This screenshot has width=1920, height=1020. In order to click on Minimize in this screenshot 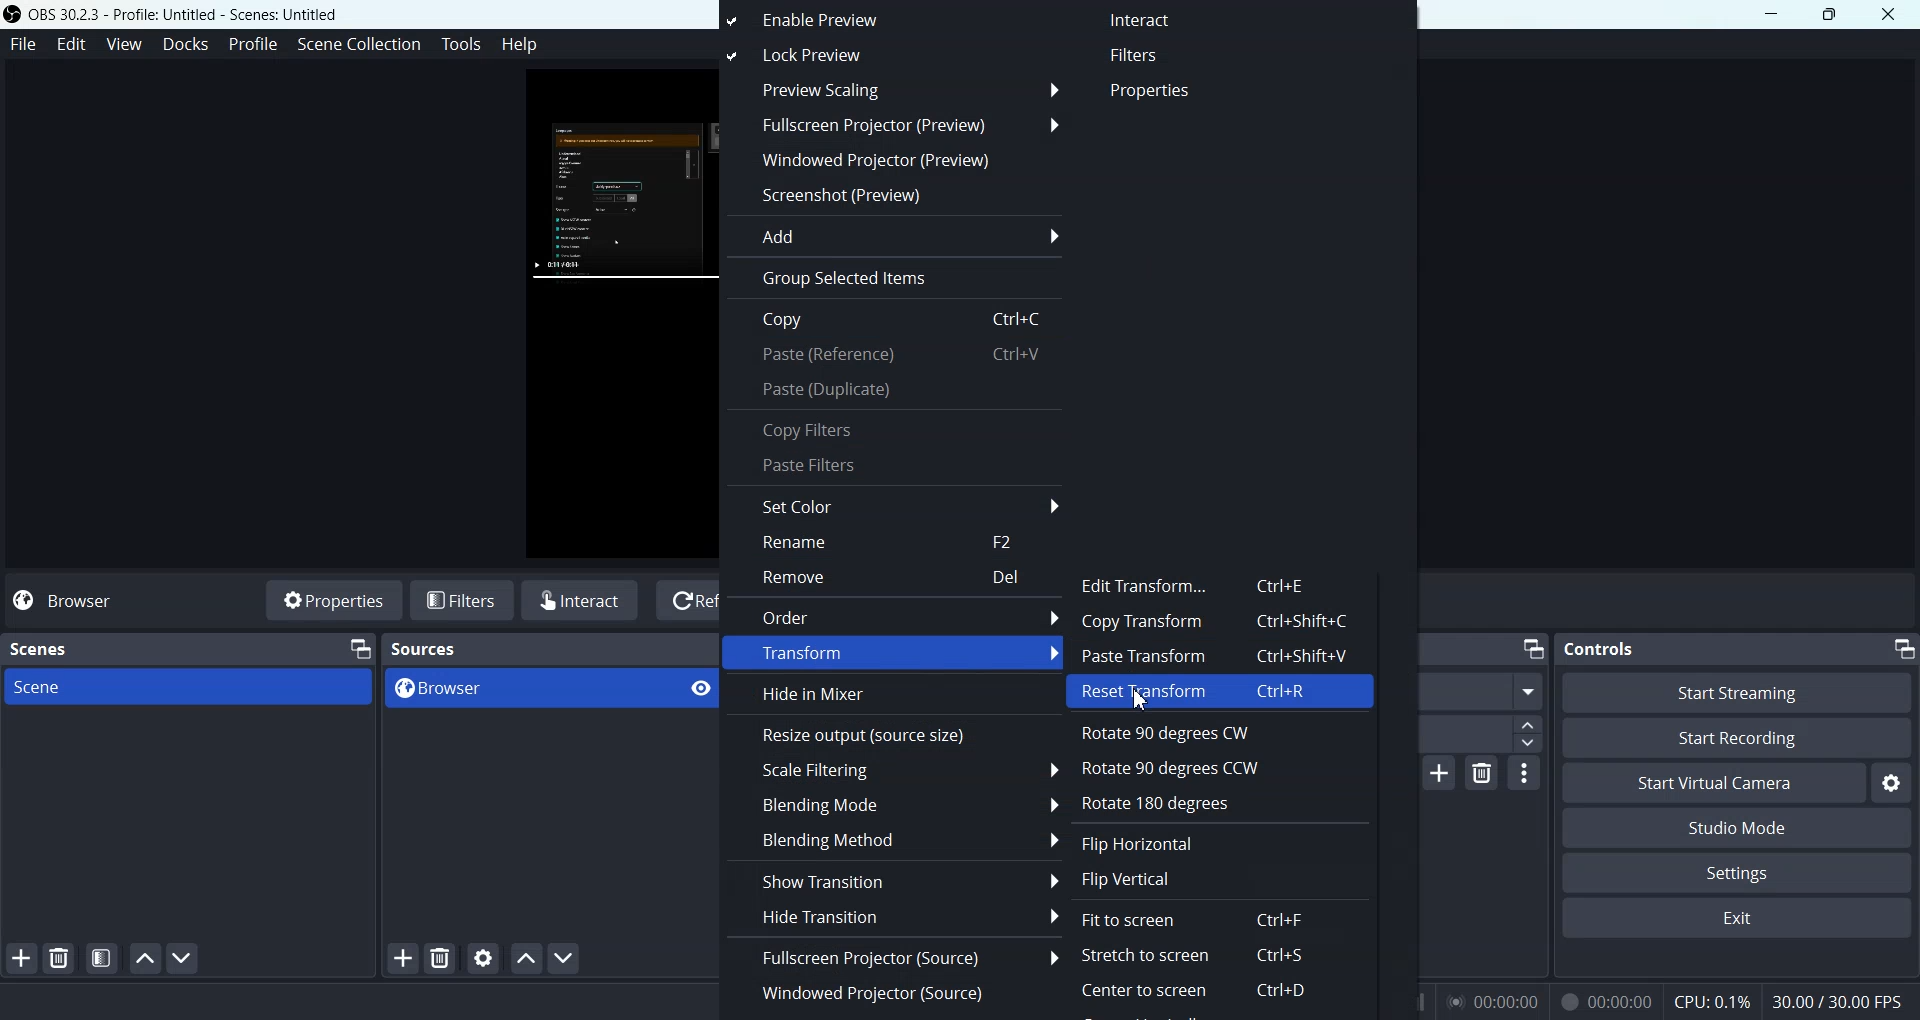, I will do `click(1904, 649)`.